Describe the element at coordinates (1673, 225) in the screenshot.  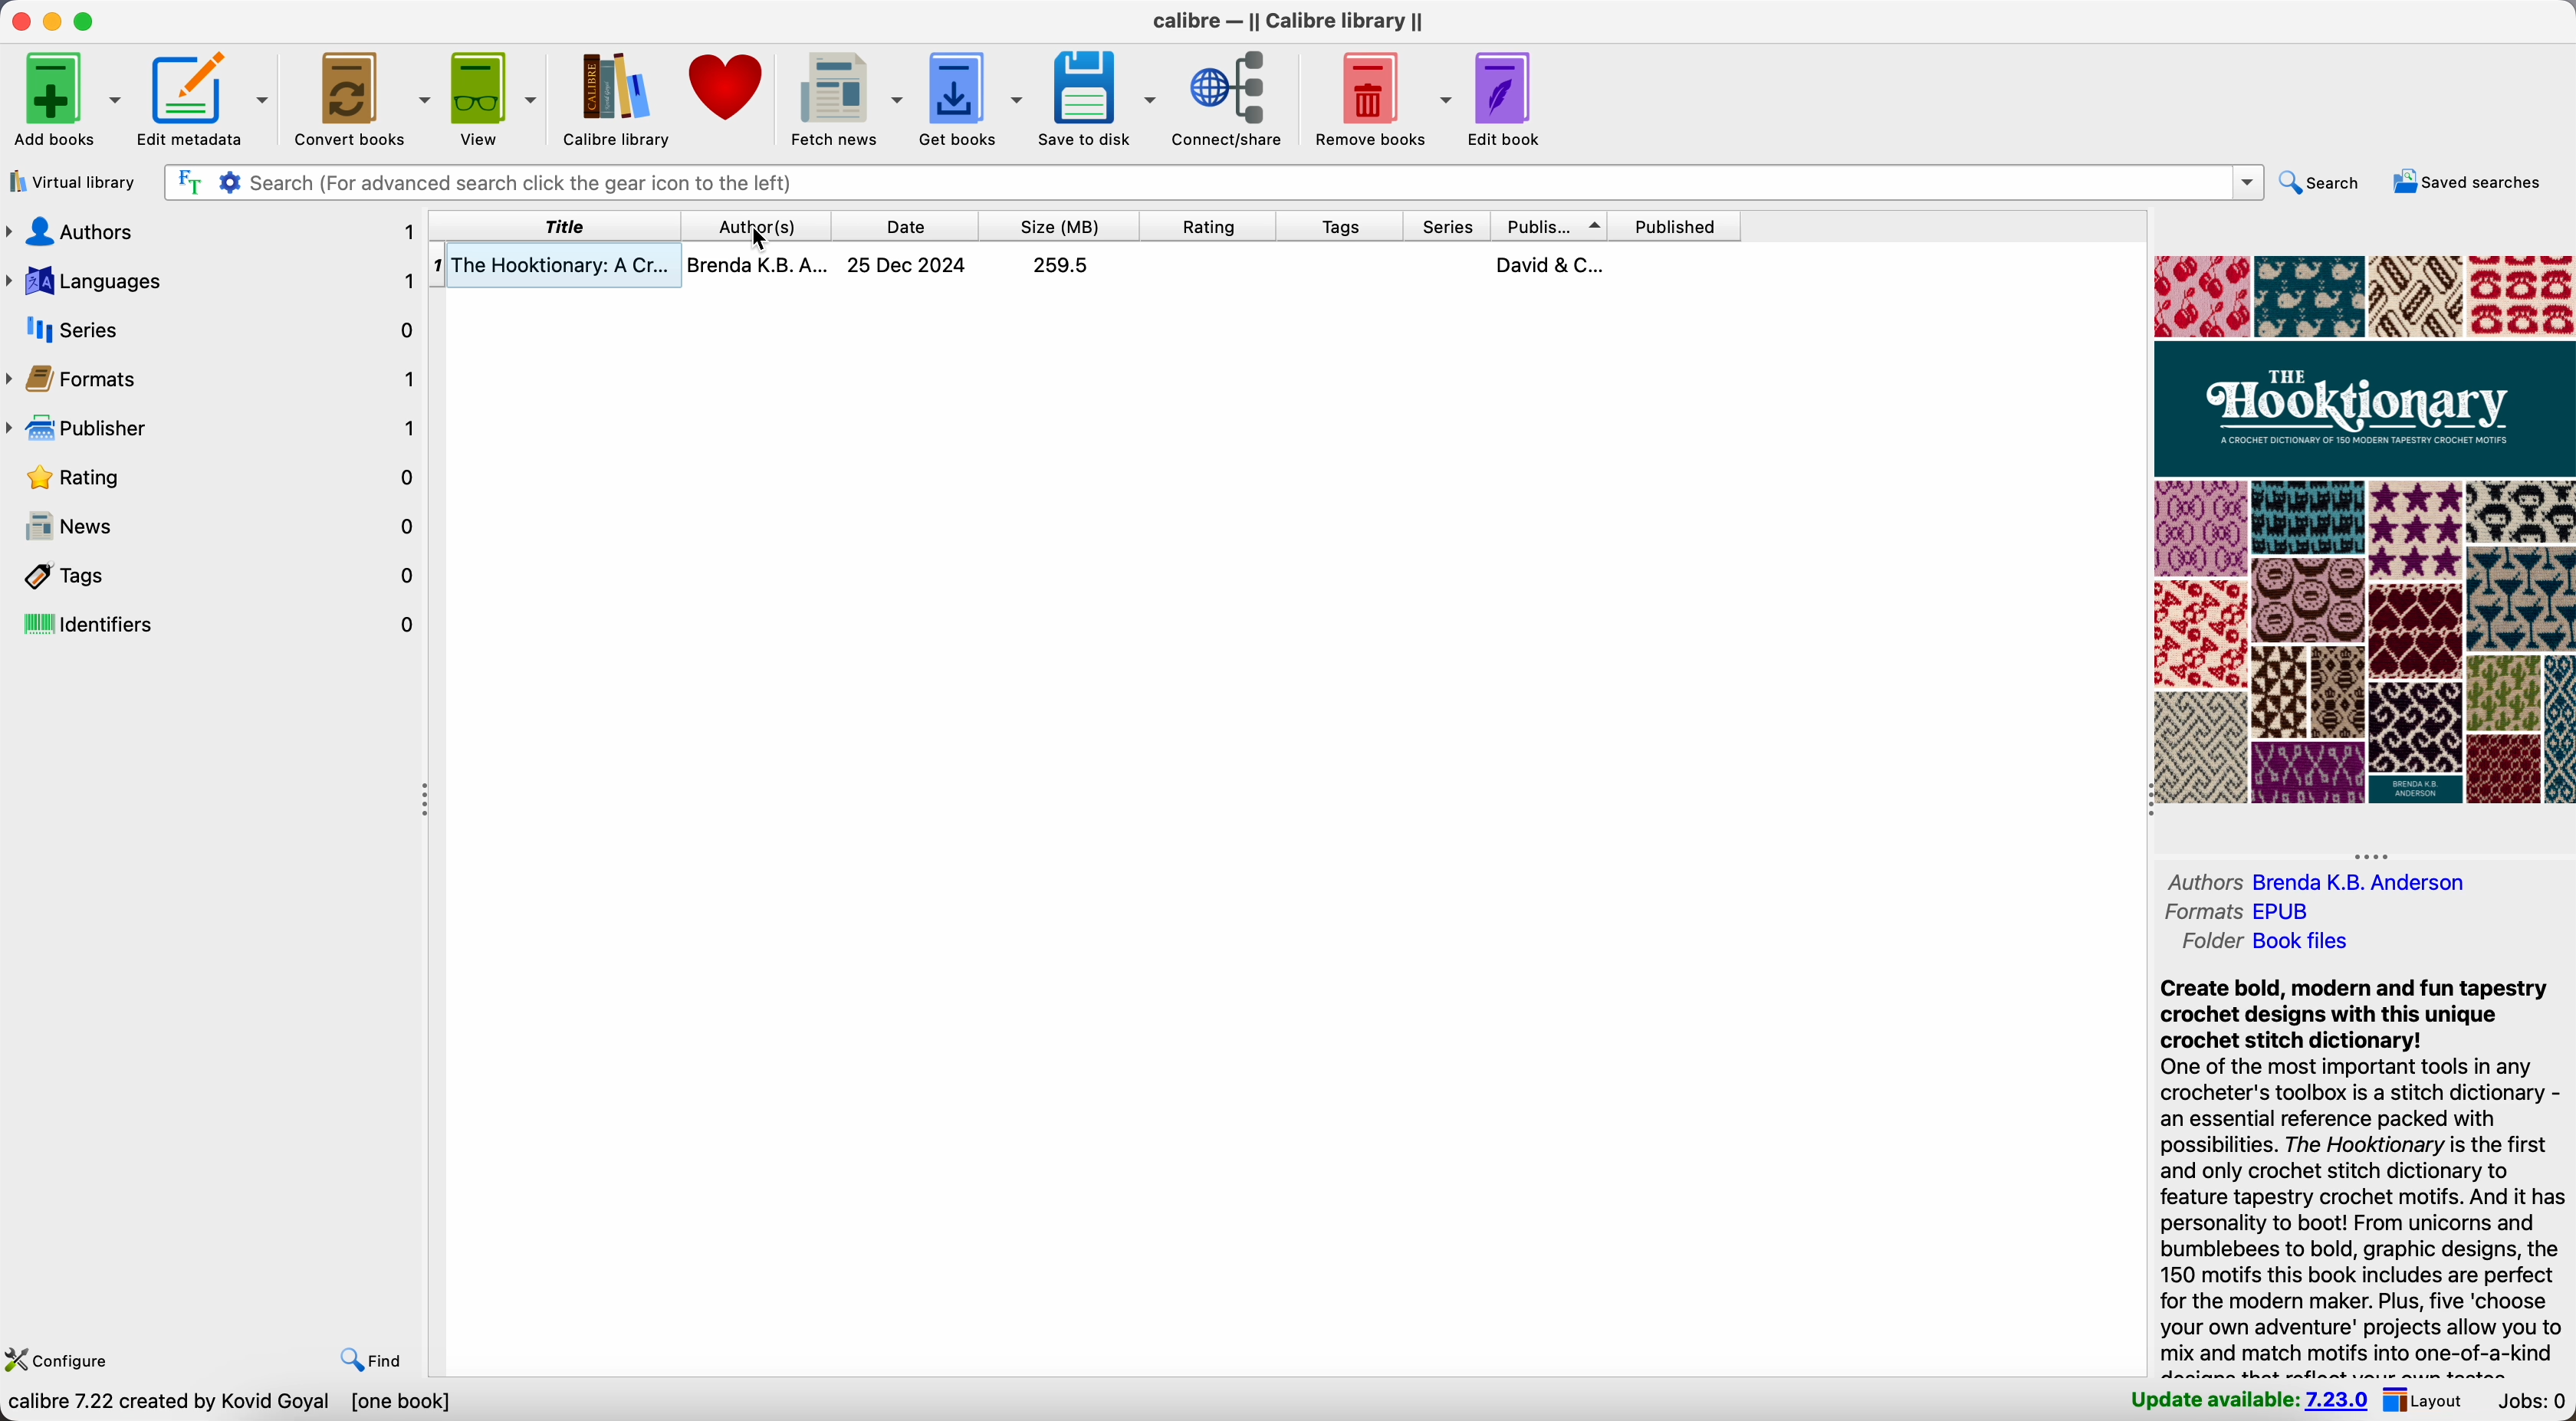
I see `published` at that location.